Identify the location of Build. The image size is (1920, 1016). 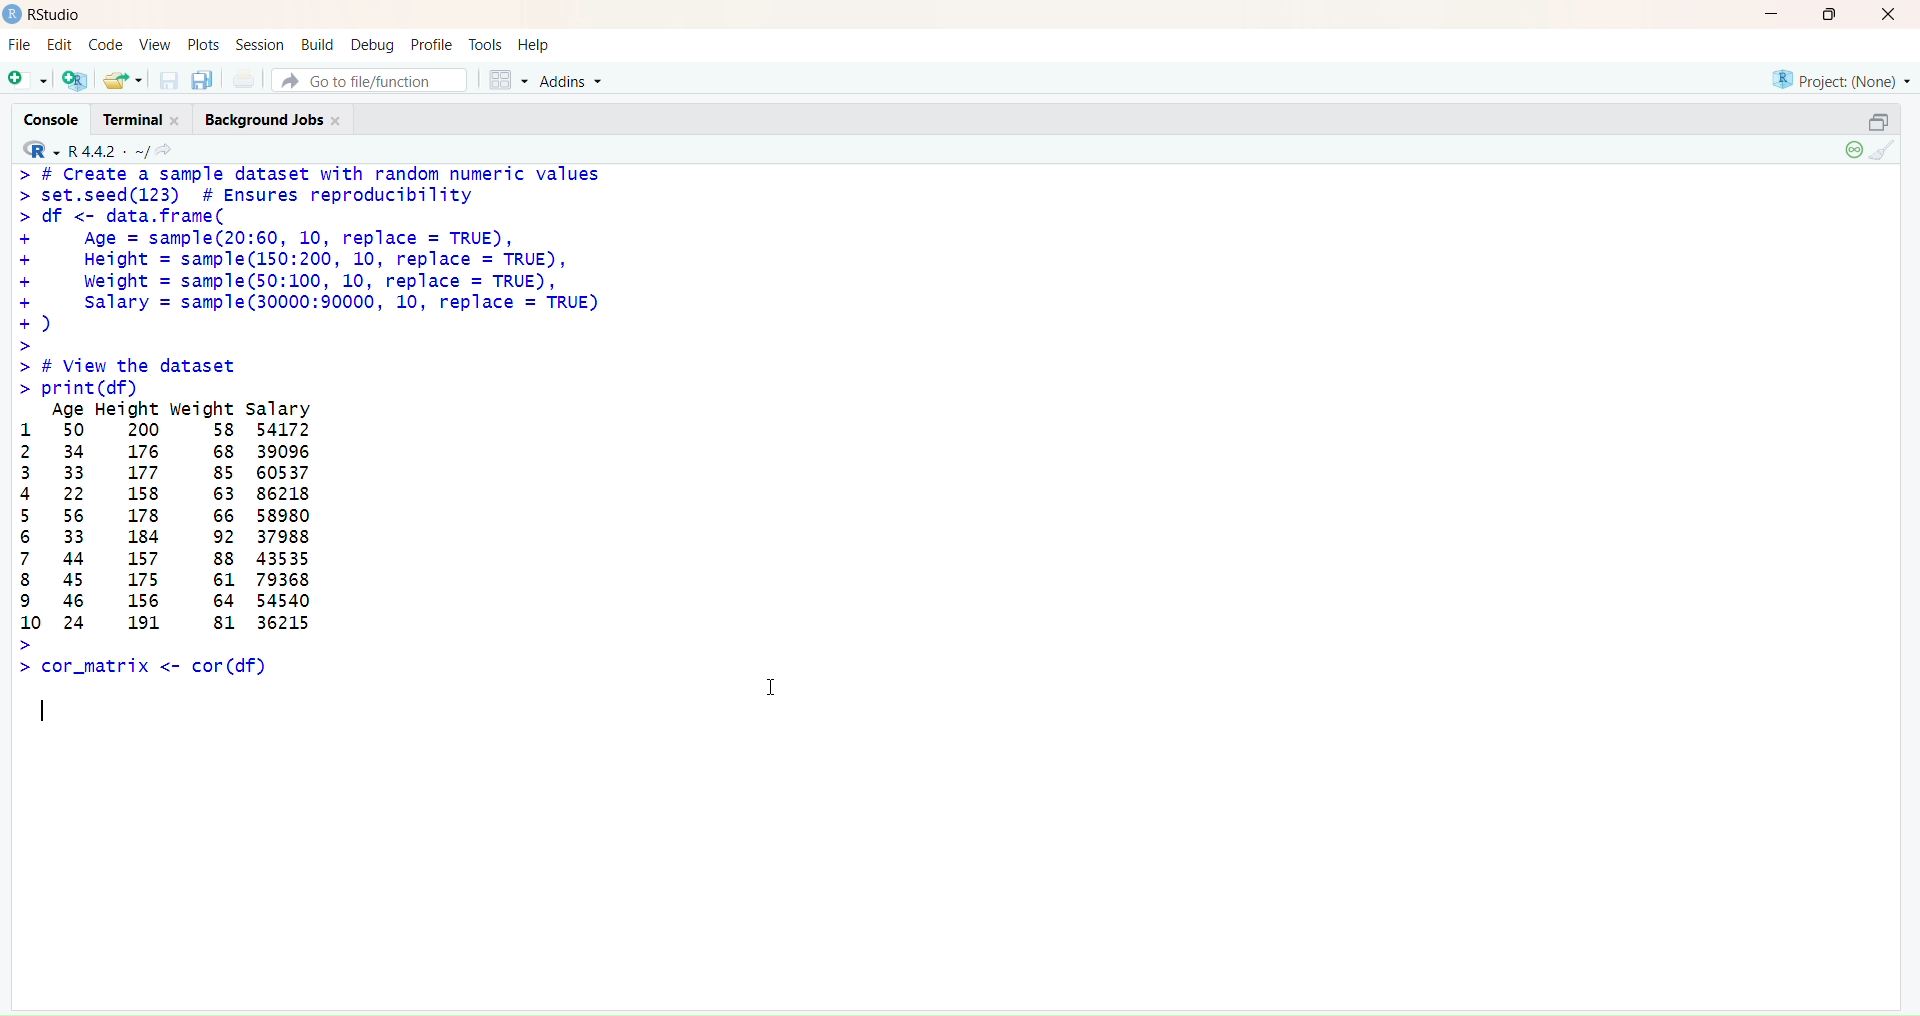
(318, 43).